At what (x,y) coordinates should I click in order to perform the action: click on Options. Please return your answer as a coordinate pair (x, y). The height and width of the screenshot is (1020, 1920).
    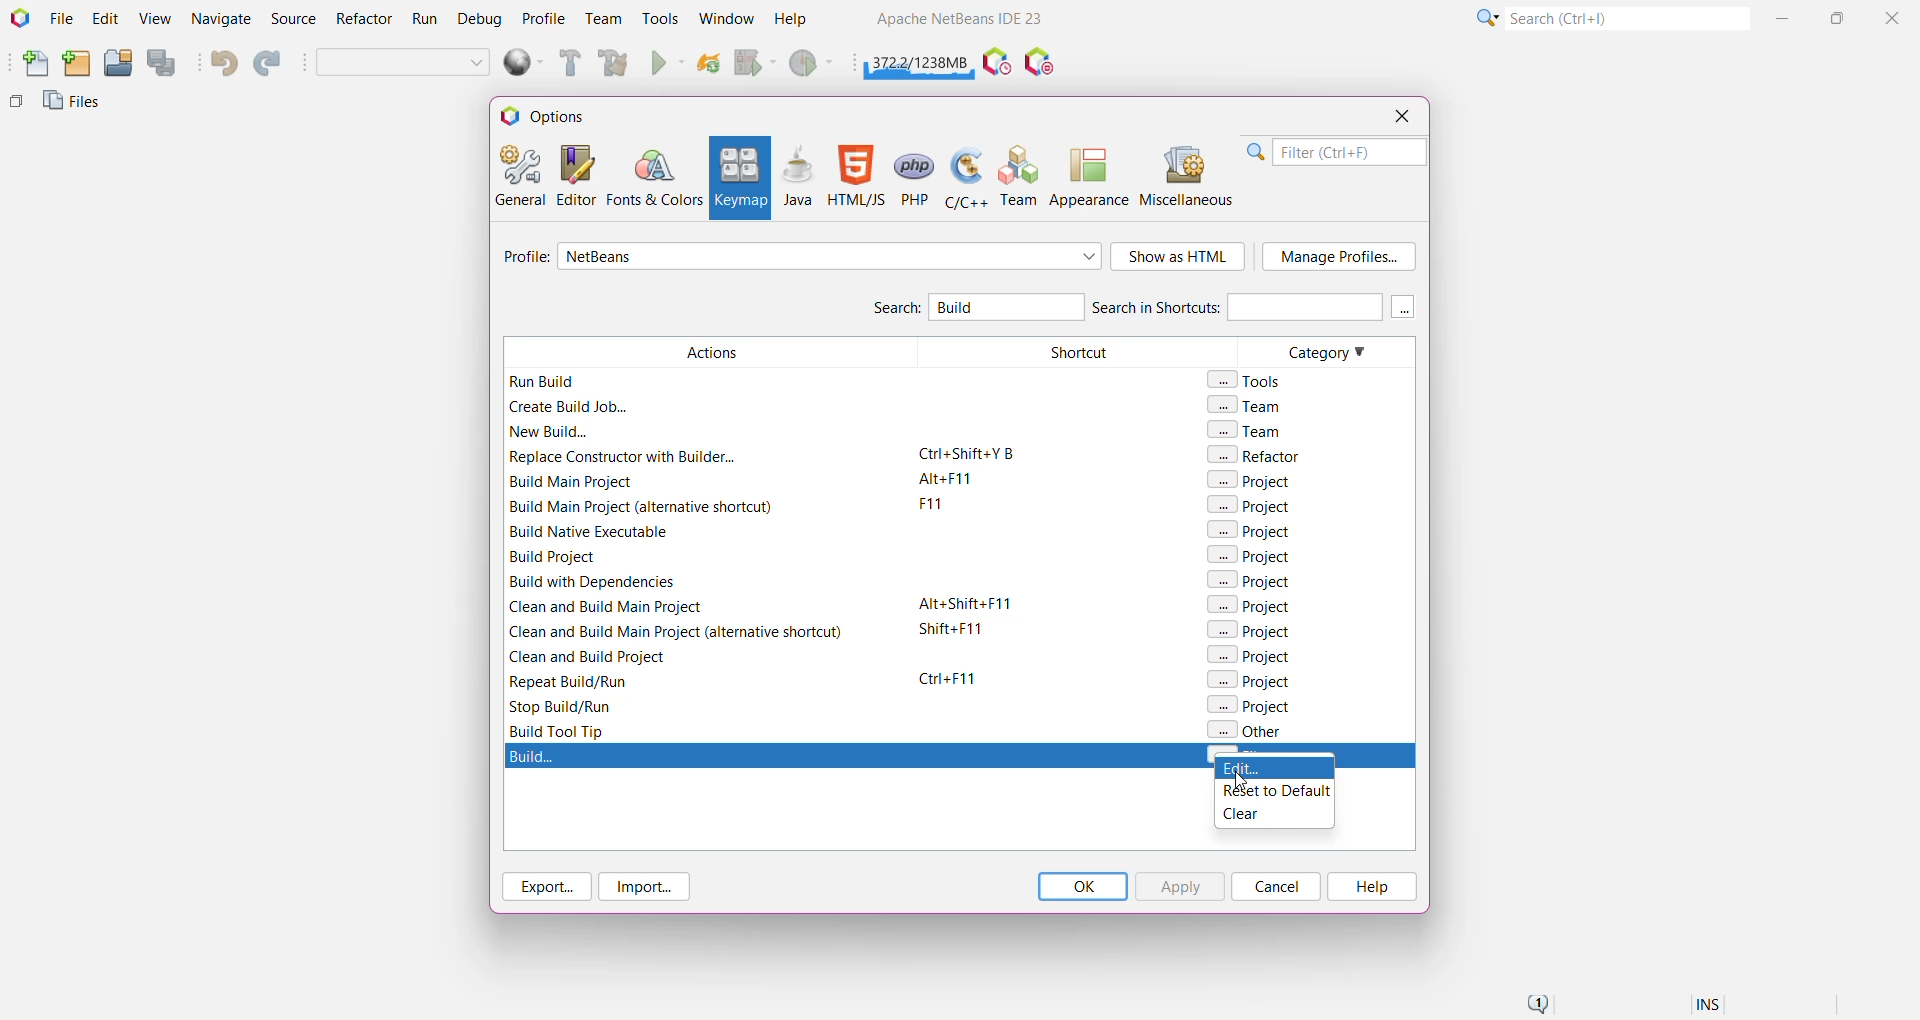
    Looking at the image, I should click on (552, 115).